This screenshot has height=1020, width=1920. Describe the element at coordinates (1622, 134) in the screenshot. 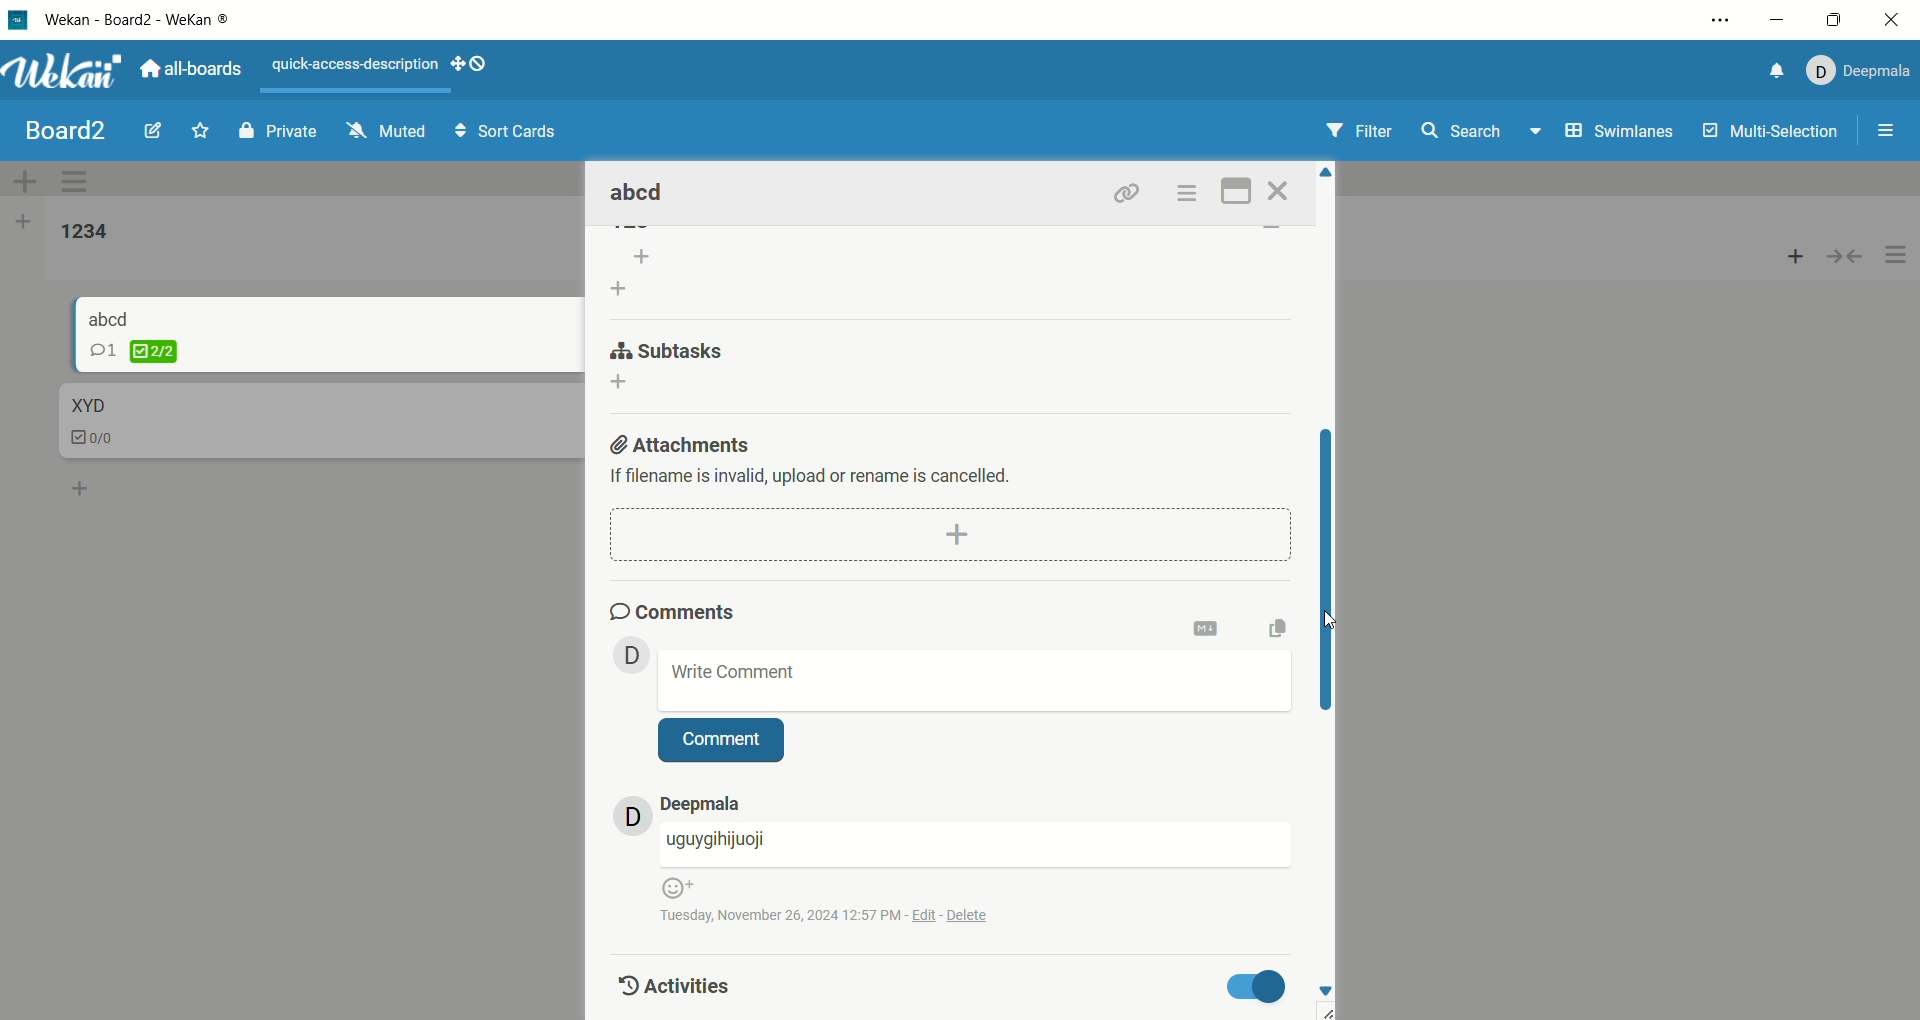

I see `swimlanes` at that location.